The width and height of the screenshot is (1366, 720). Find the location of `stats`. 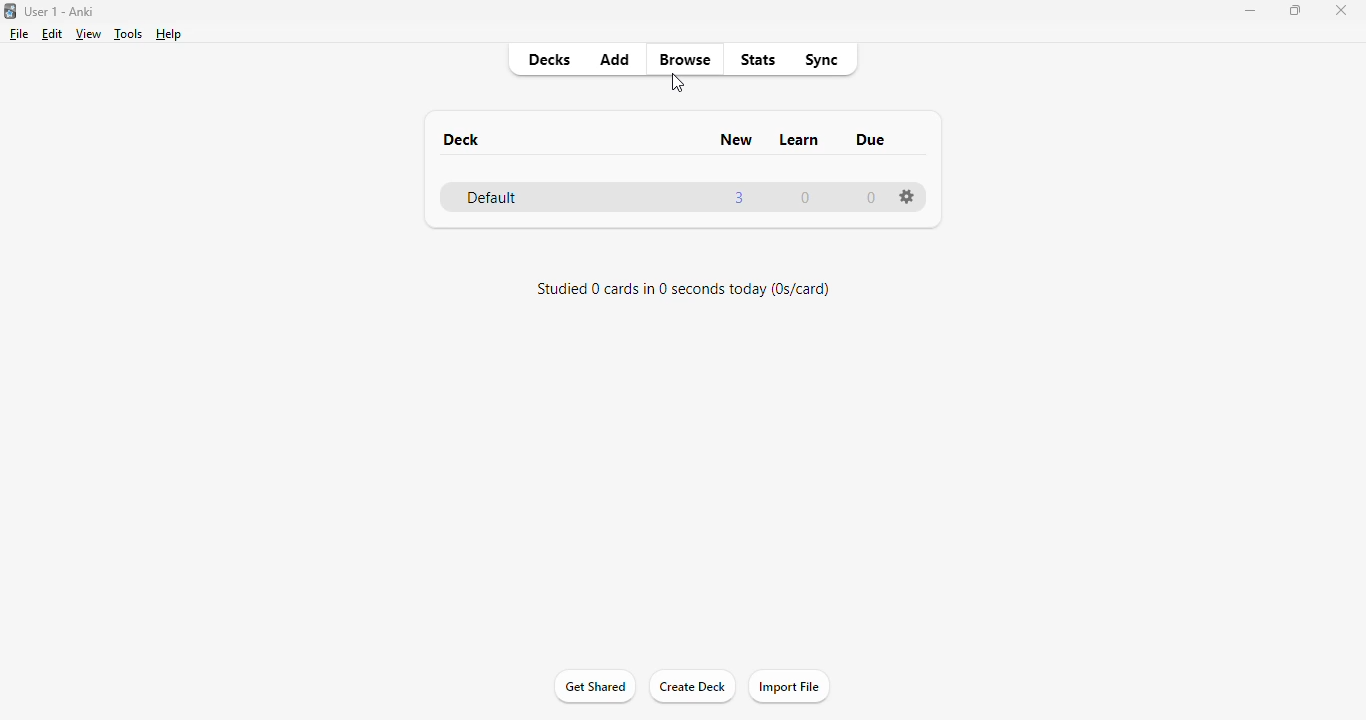

stats is located at coordinates (758, 60).